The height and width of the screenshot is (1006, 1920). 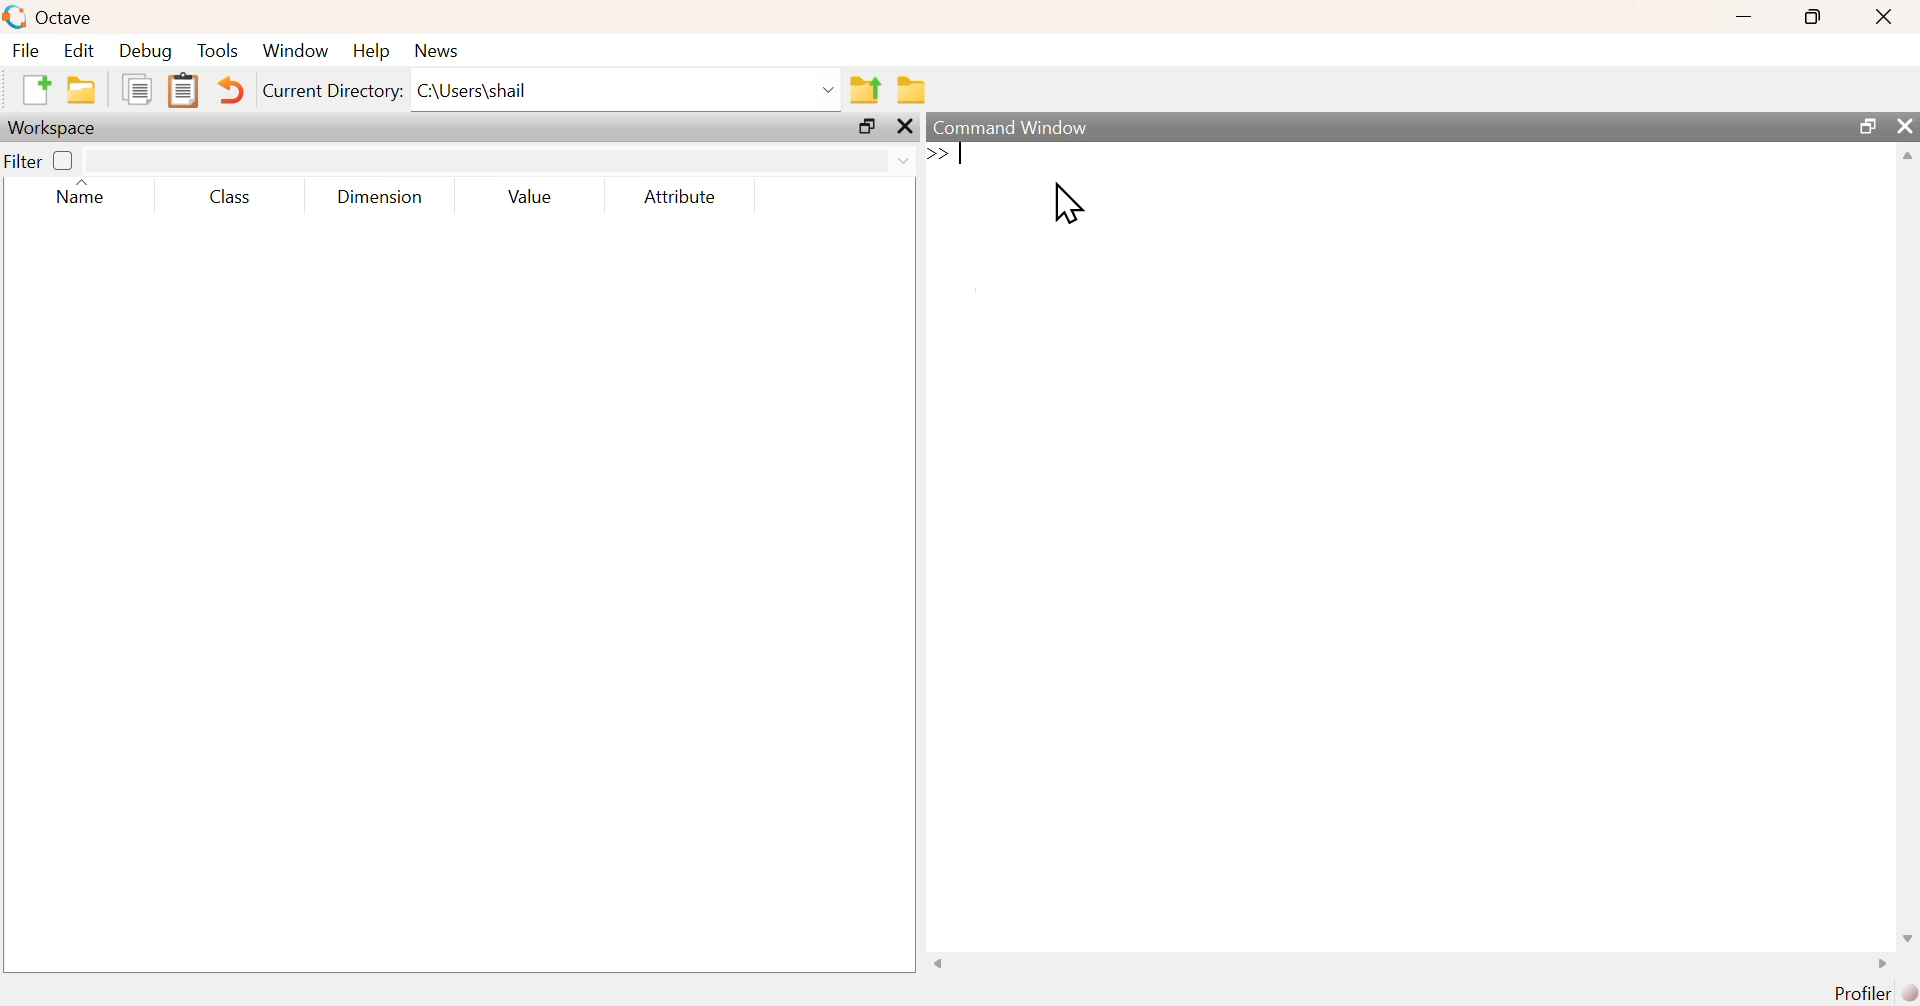 What do you see at coordinates (42, 160) in the screenshot?
I see `Filter` at bounding box center [42, 160].